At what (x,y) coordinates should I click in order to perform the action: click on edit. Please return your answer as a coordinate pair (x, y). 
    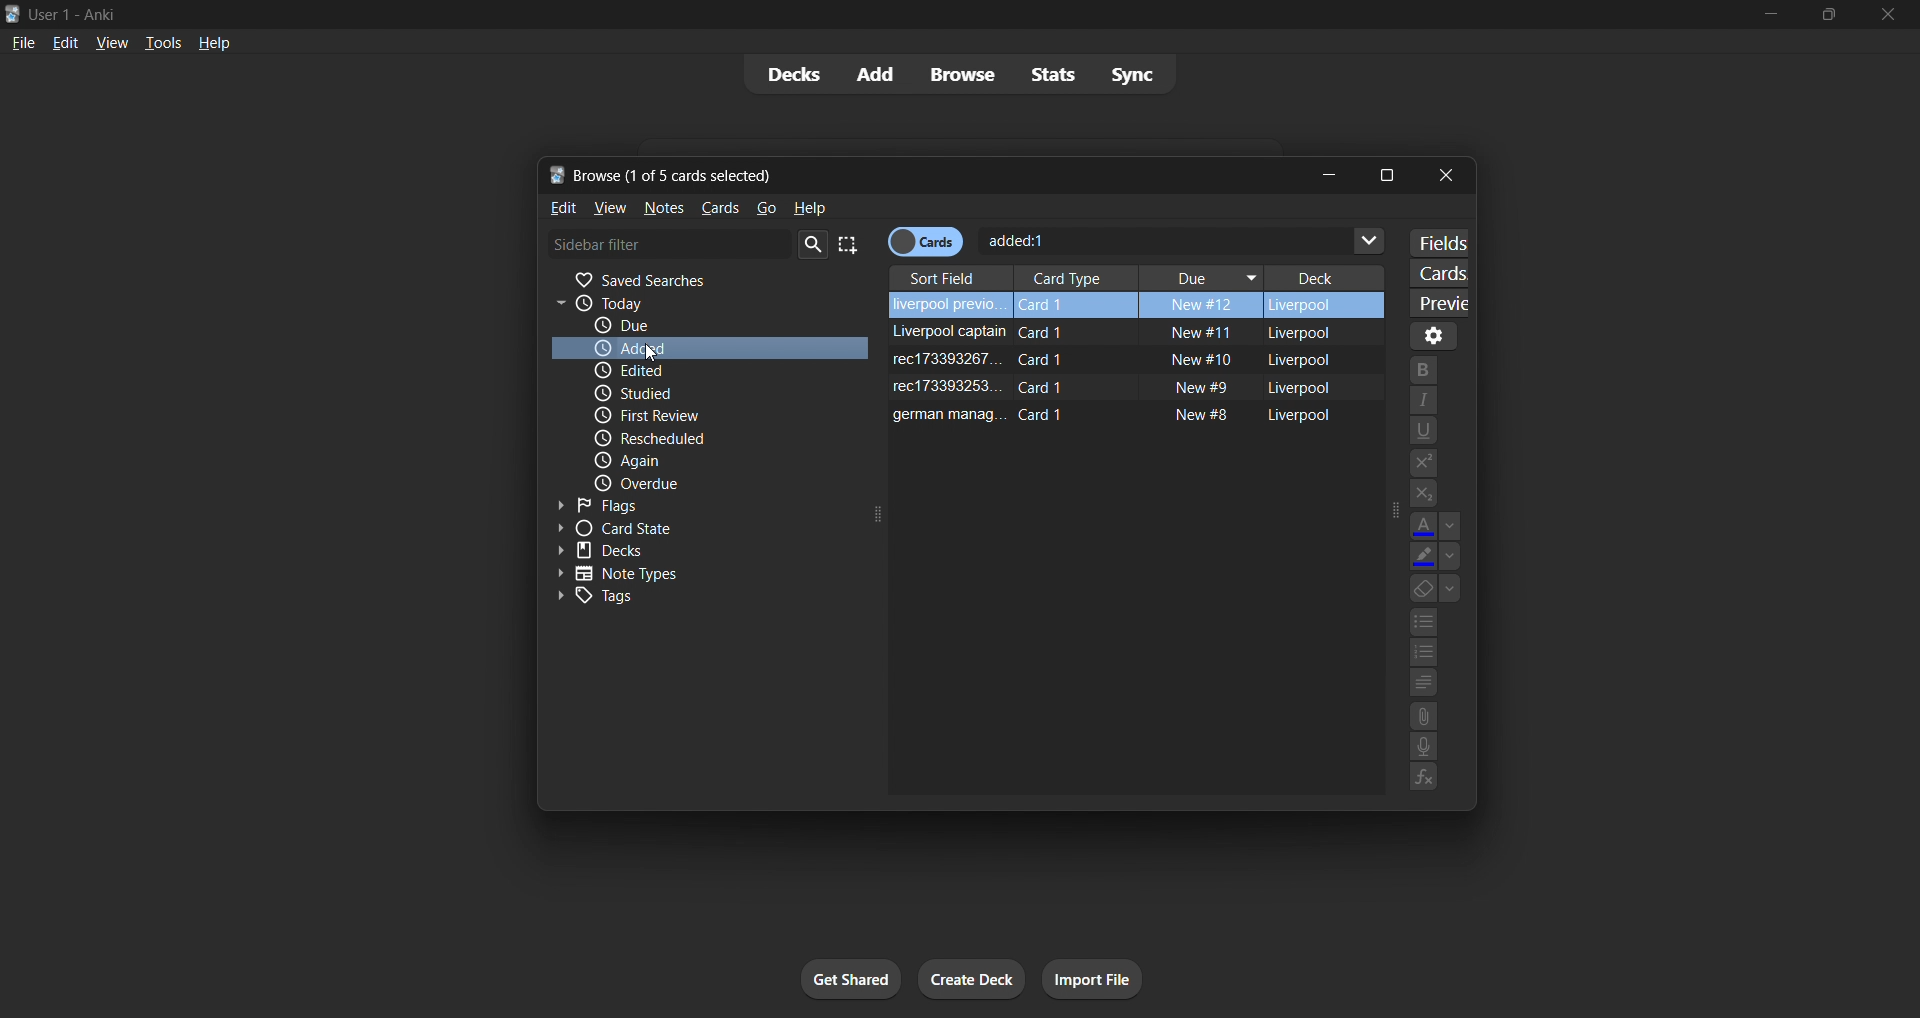
    Looking at the image, I should click on (556, 209).